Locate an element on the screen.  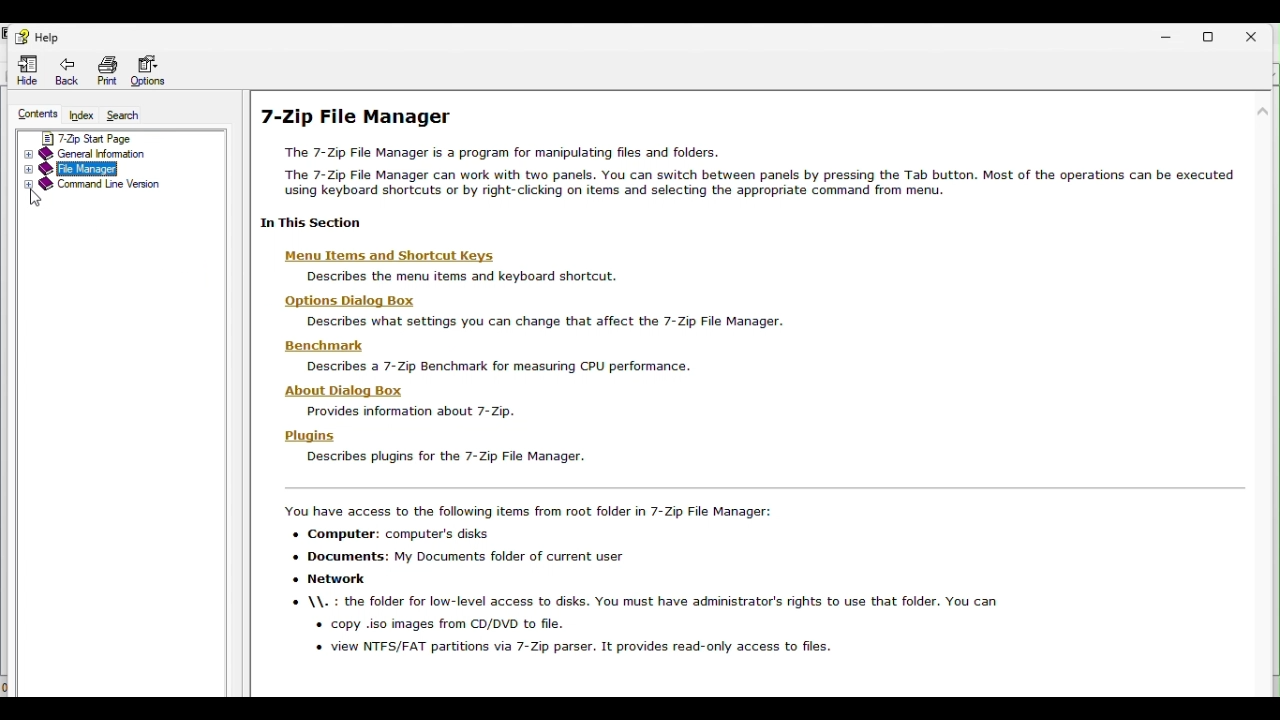
Benchmark is located at coordinates (344, 348).